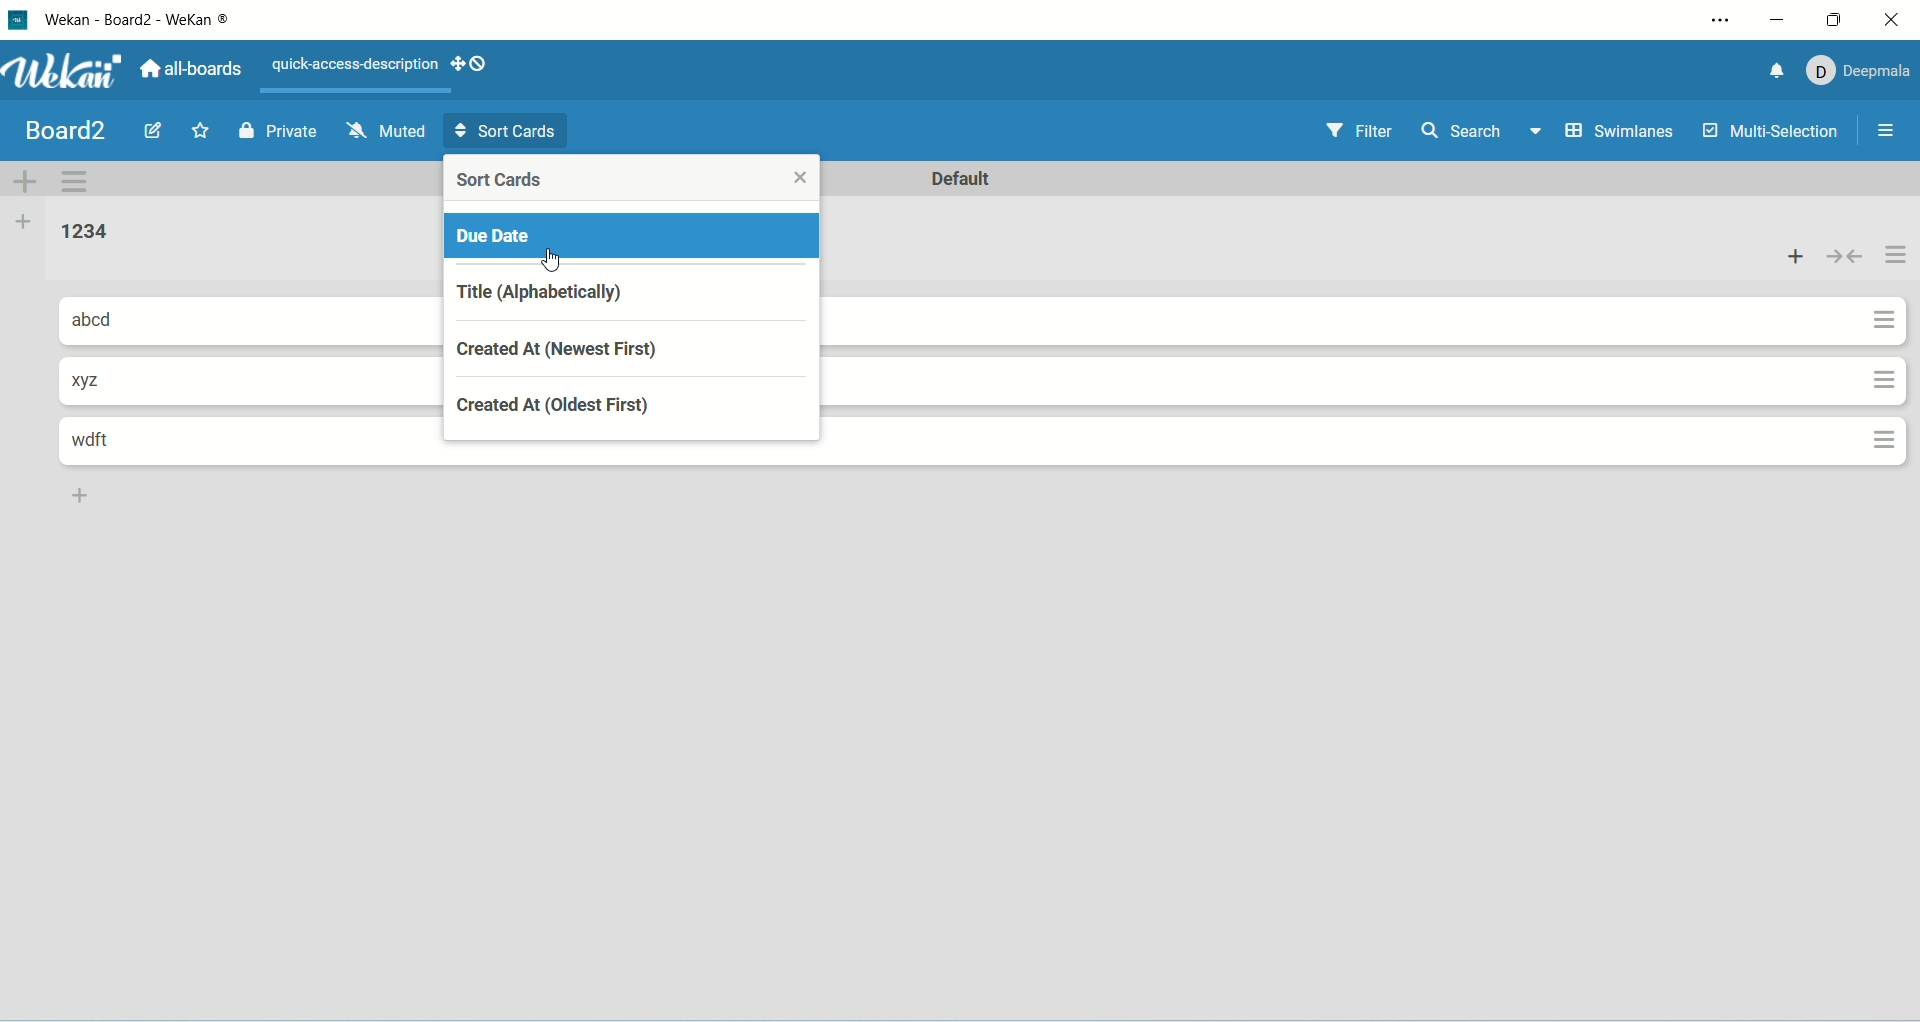  I want to click on due date, so click(632, 238).